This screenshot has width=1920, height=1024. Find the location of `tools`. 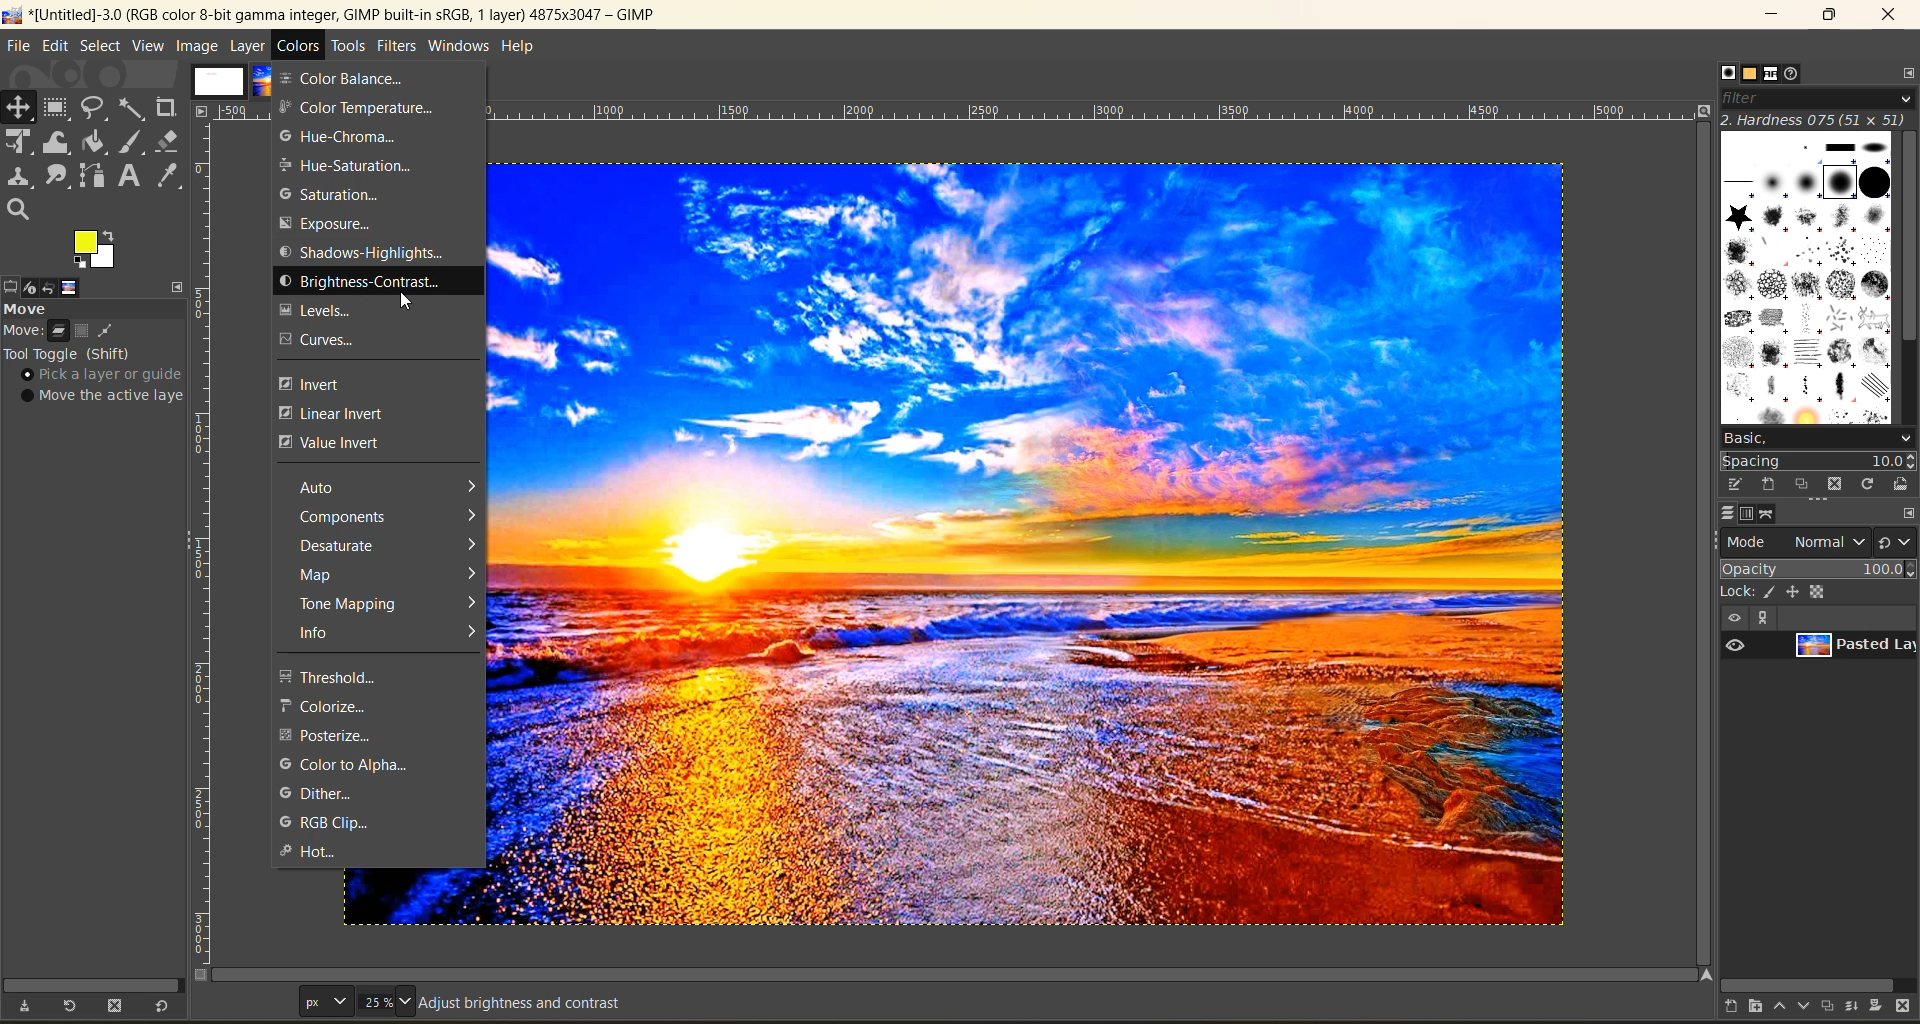

tools is located at coordinates (100, 161).